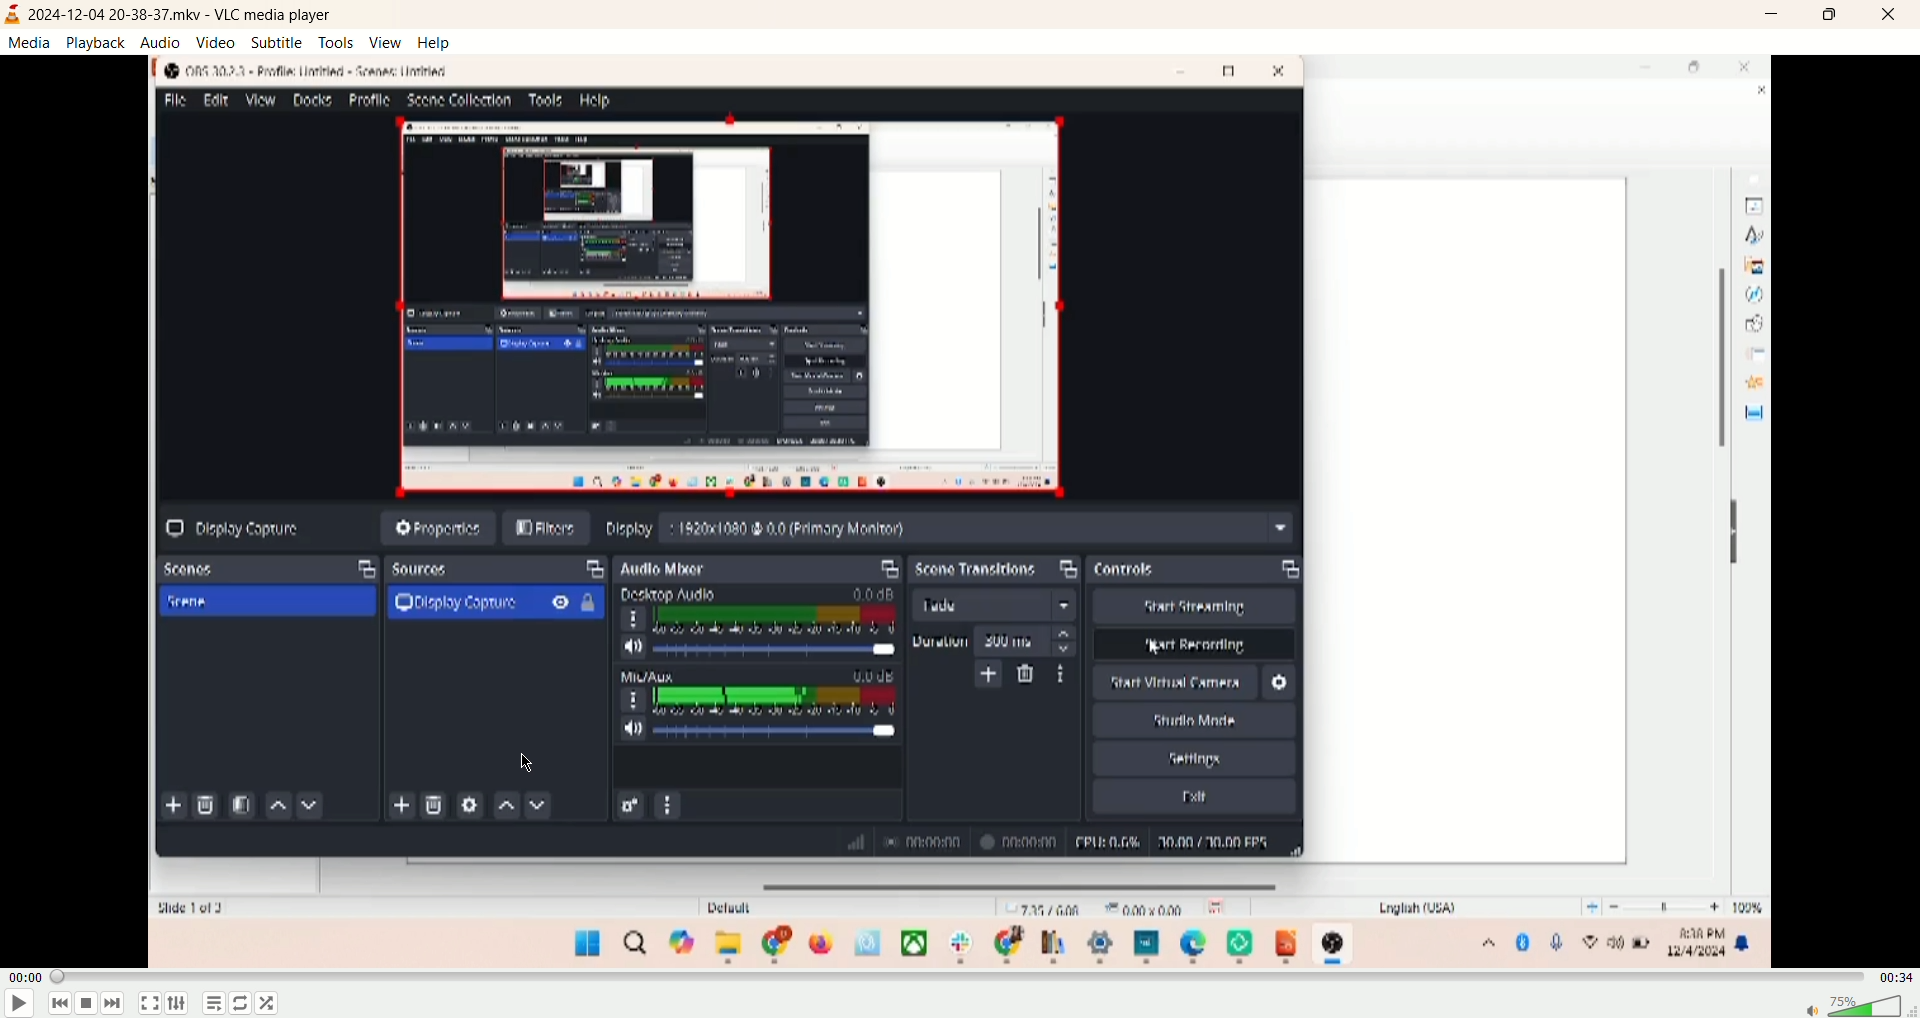  Describe the element at coordinates (278, 44) in the screenshot. I see `subtitle` at that location.